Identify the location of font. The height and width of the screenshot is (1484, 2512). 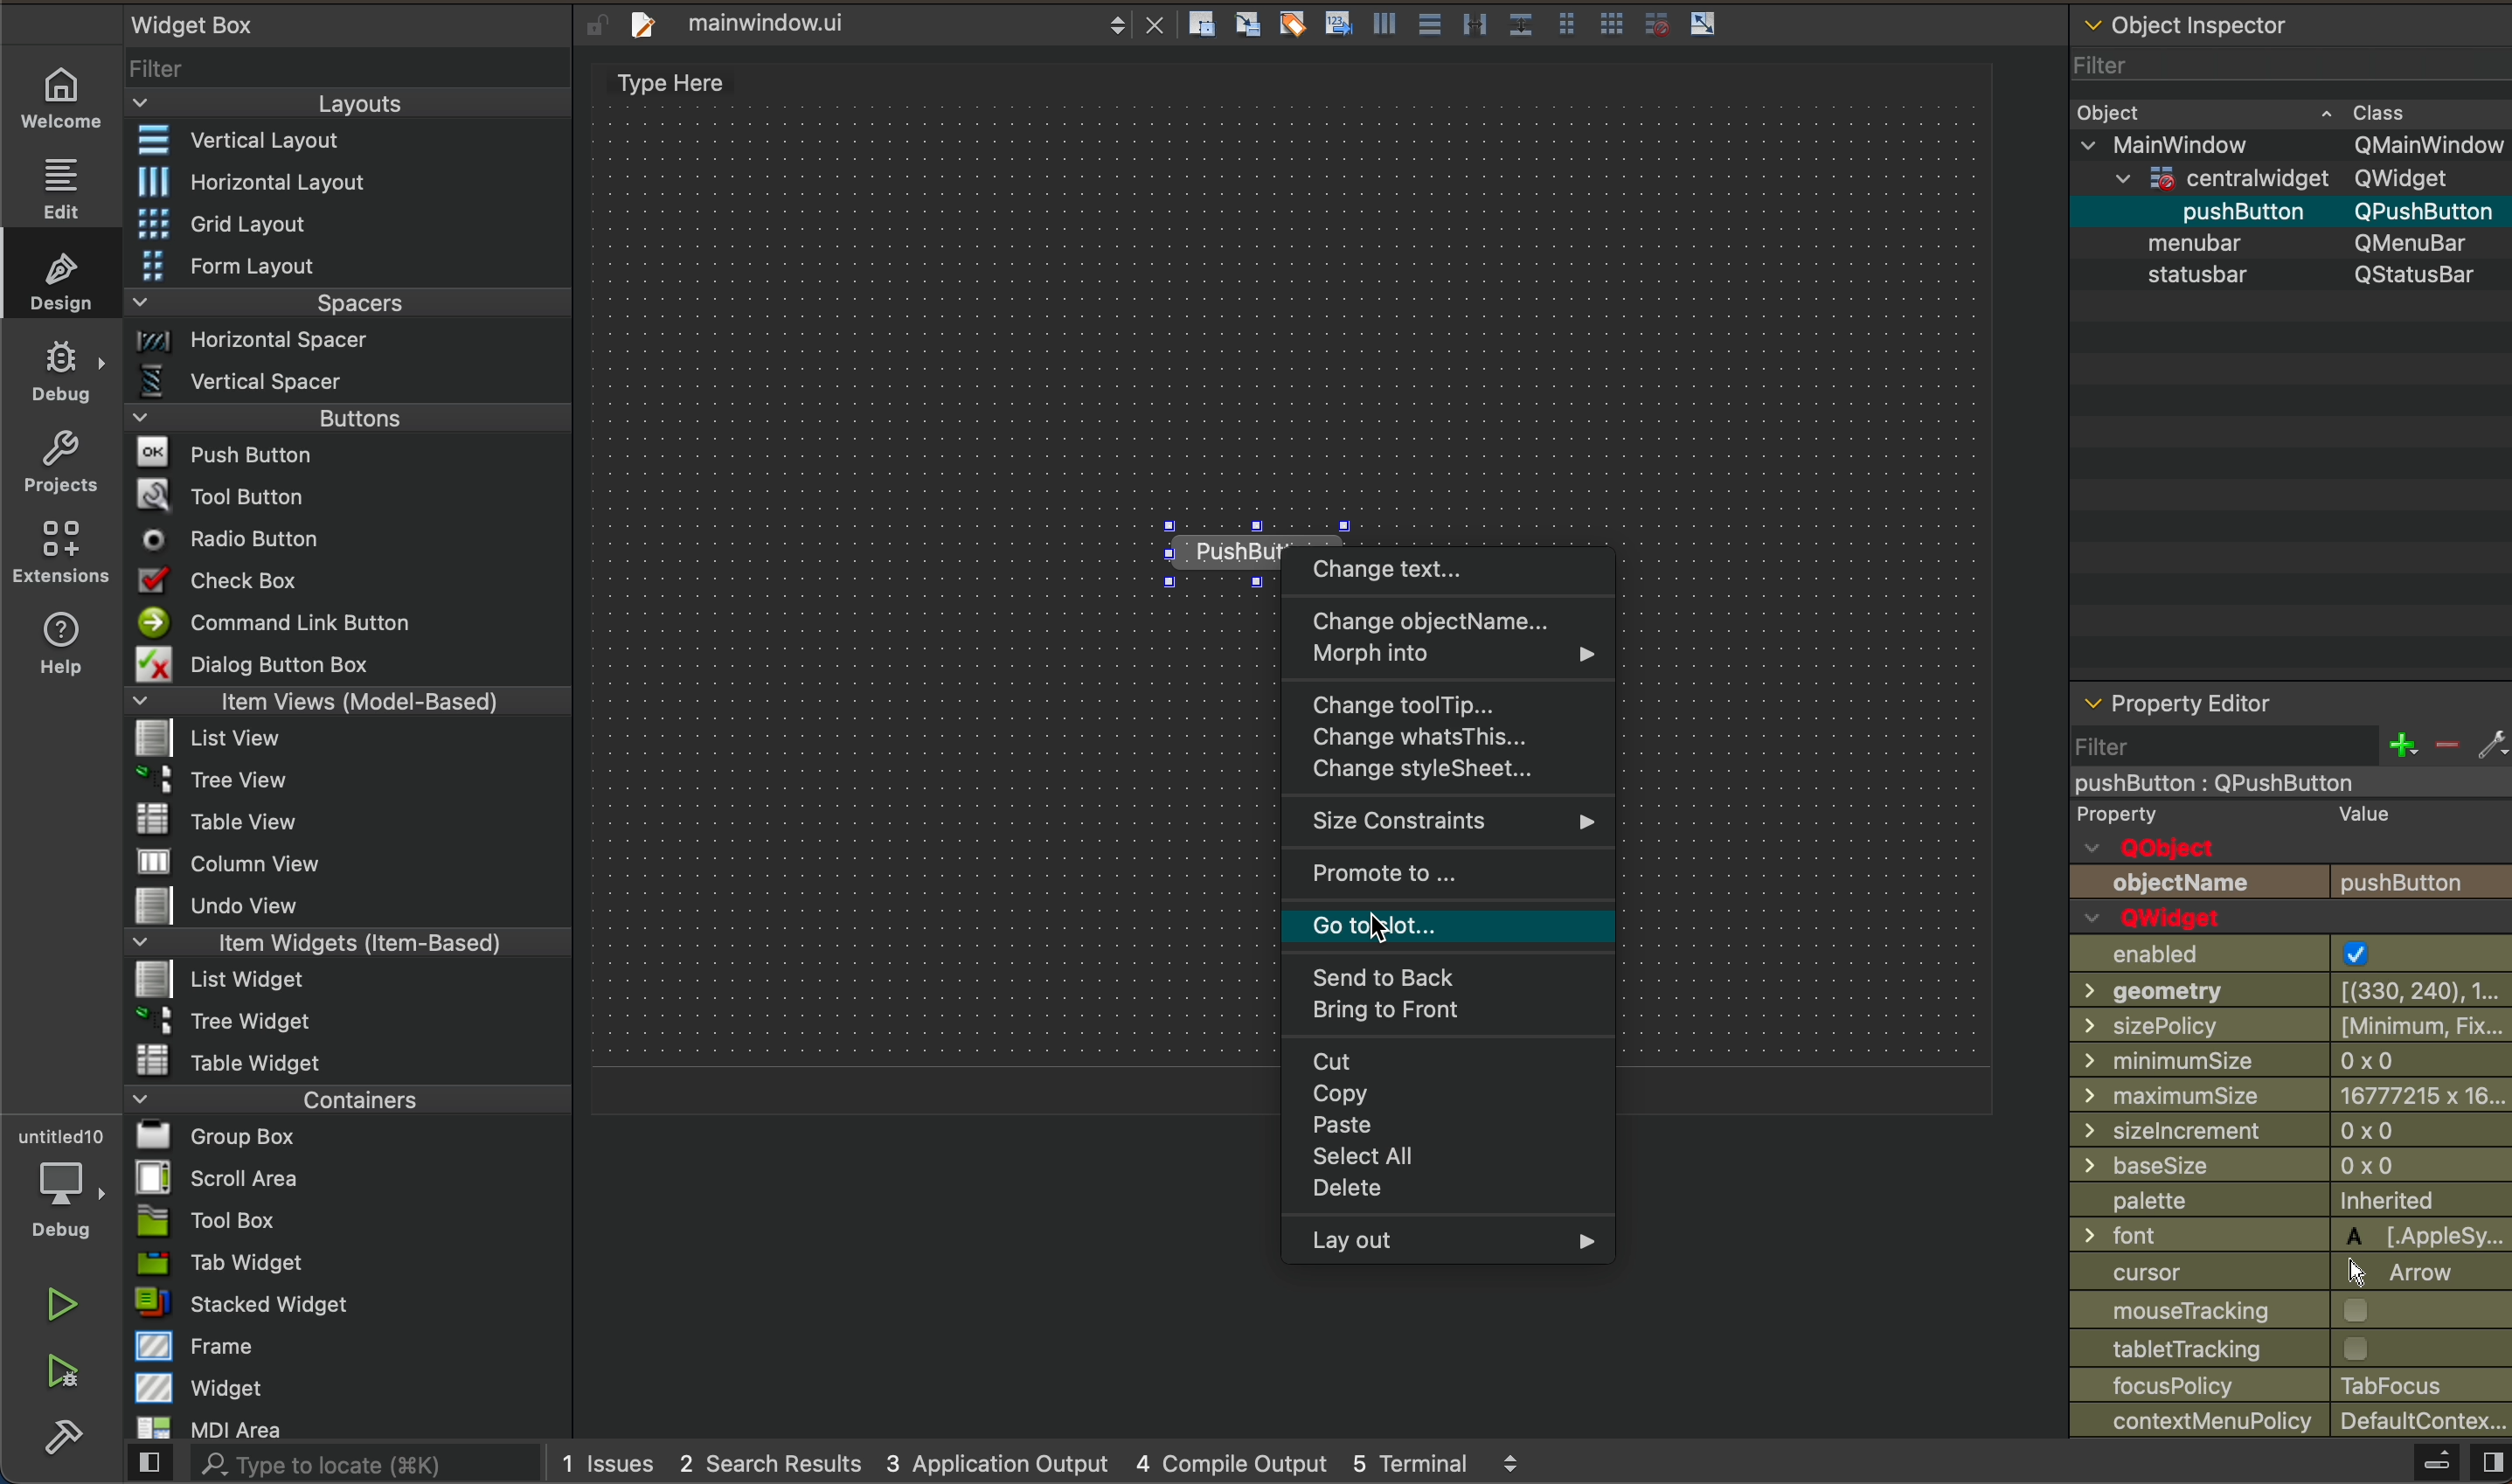
(2291, 1235).